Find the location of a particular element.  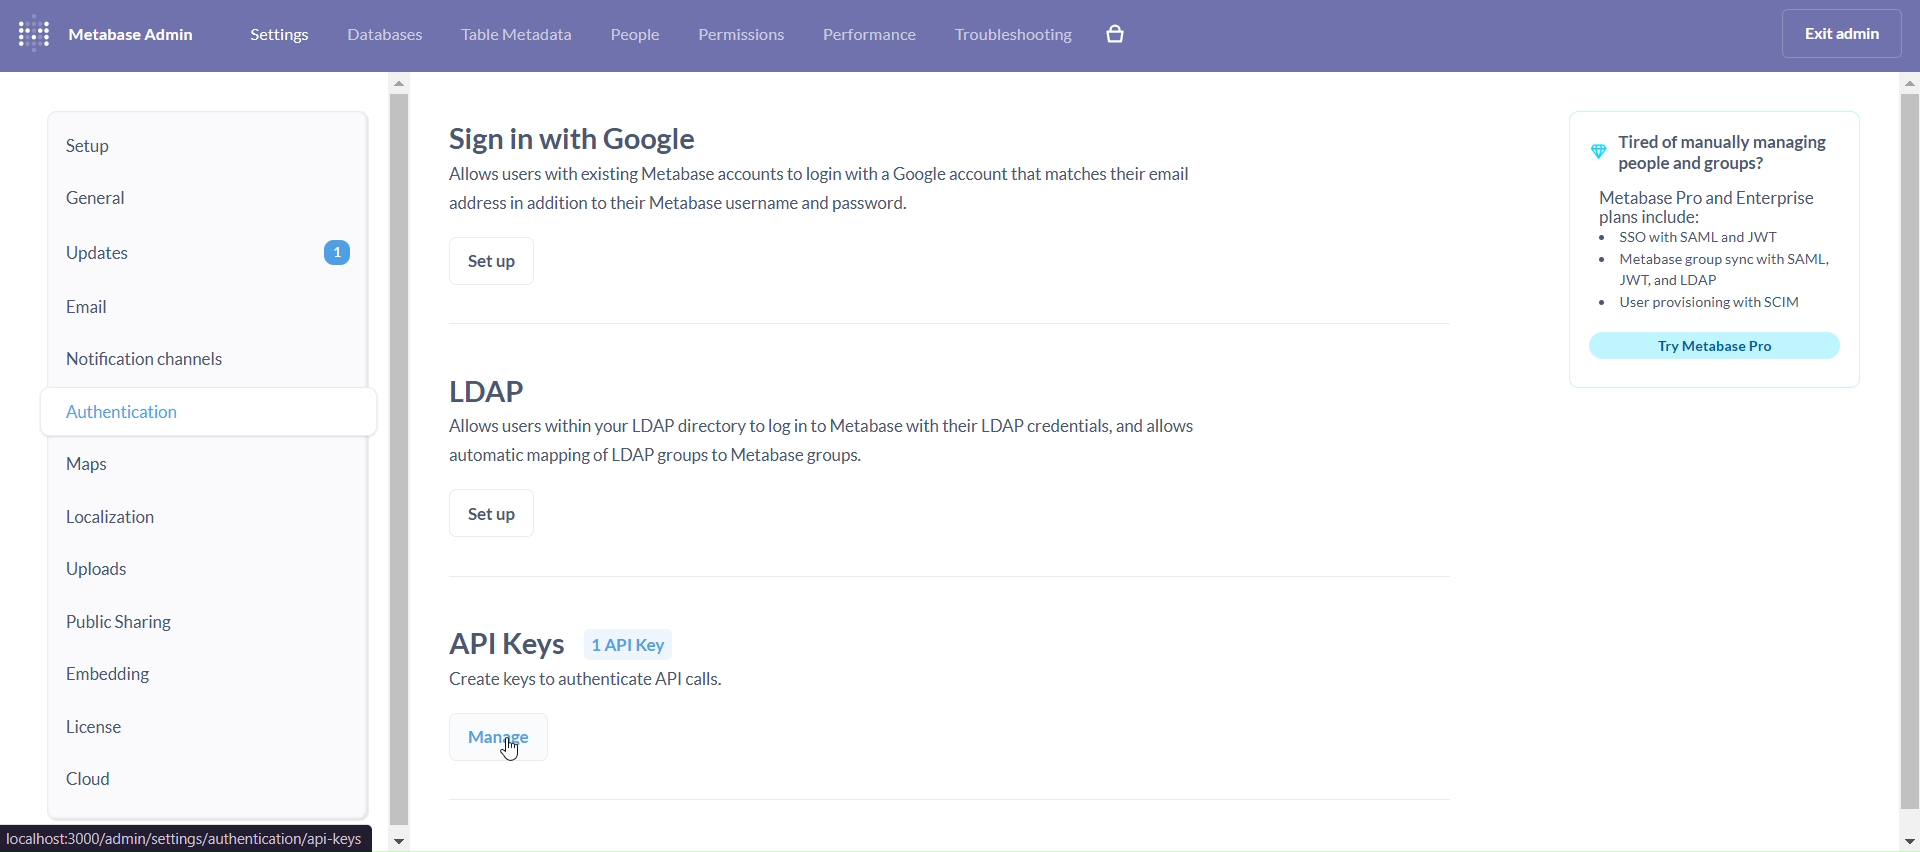

settings is located at coordinates (276, 35).